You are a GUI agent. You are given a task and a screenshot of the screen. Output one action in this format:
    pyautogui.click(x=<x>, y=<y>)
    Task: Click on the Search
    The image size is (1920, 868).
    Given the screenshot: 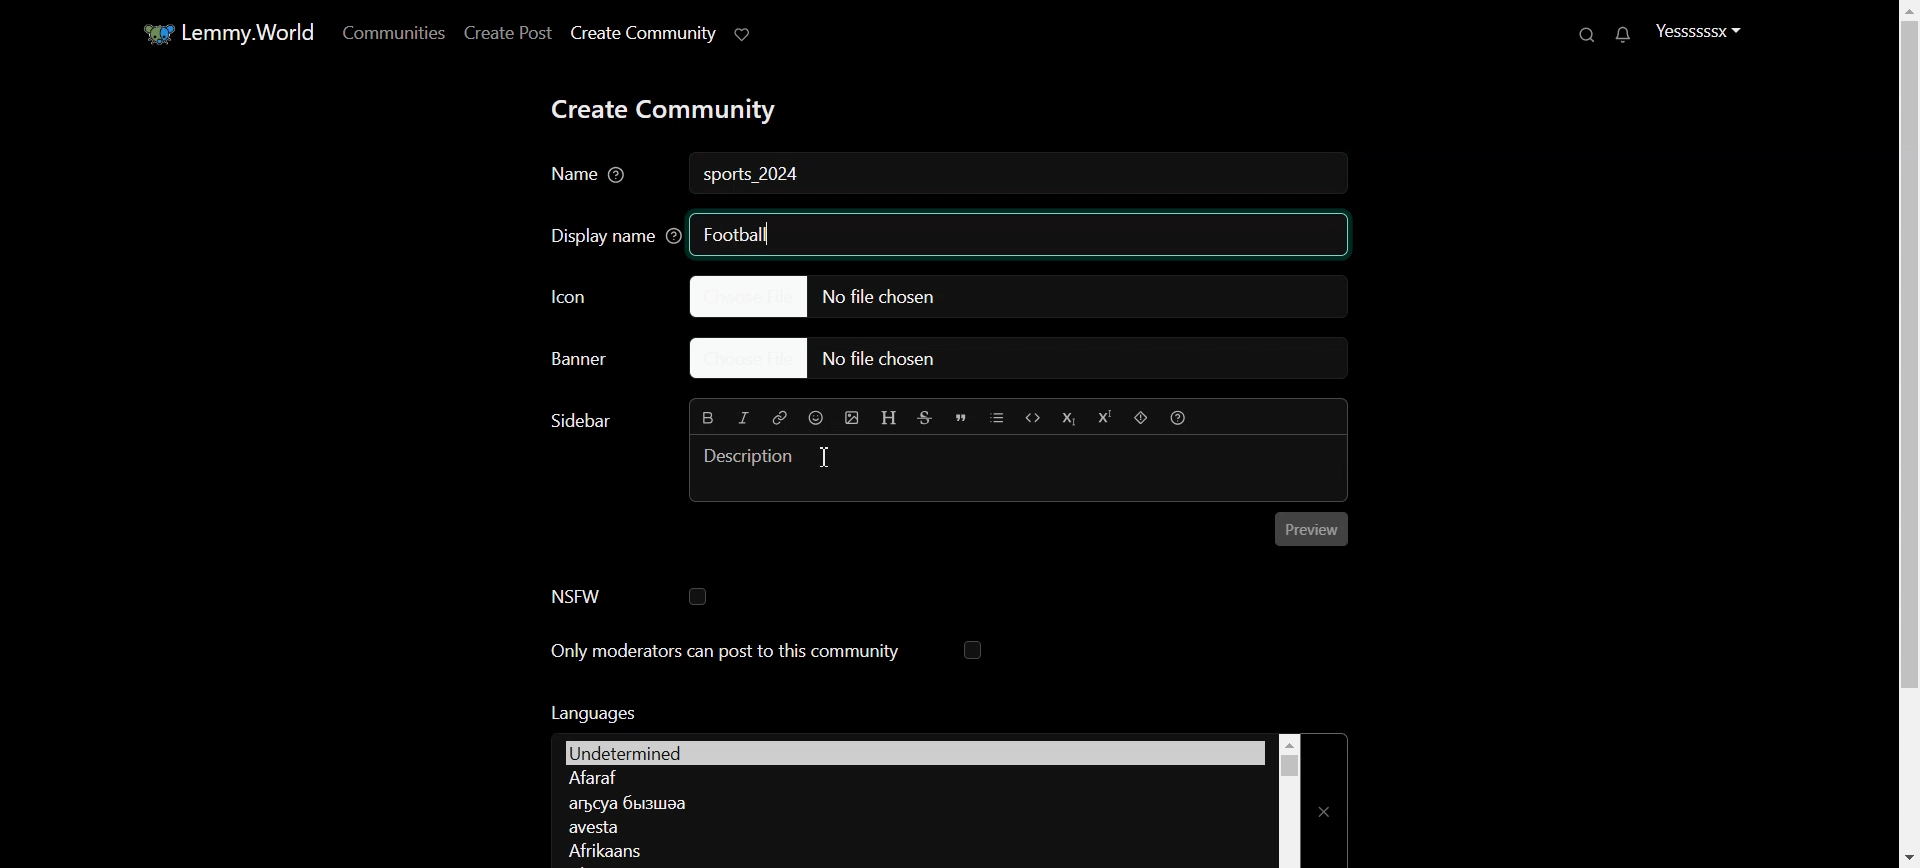 What is the action you would take?
    pyautogui.click(x=1589, y=34)
    